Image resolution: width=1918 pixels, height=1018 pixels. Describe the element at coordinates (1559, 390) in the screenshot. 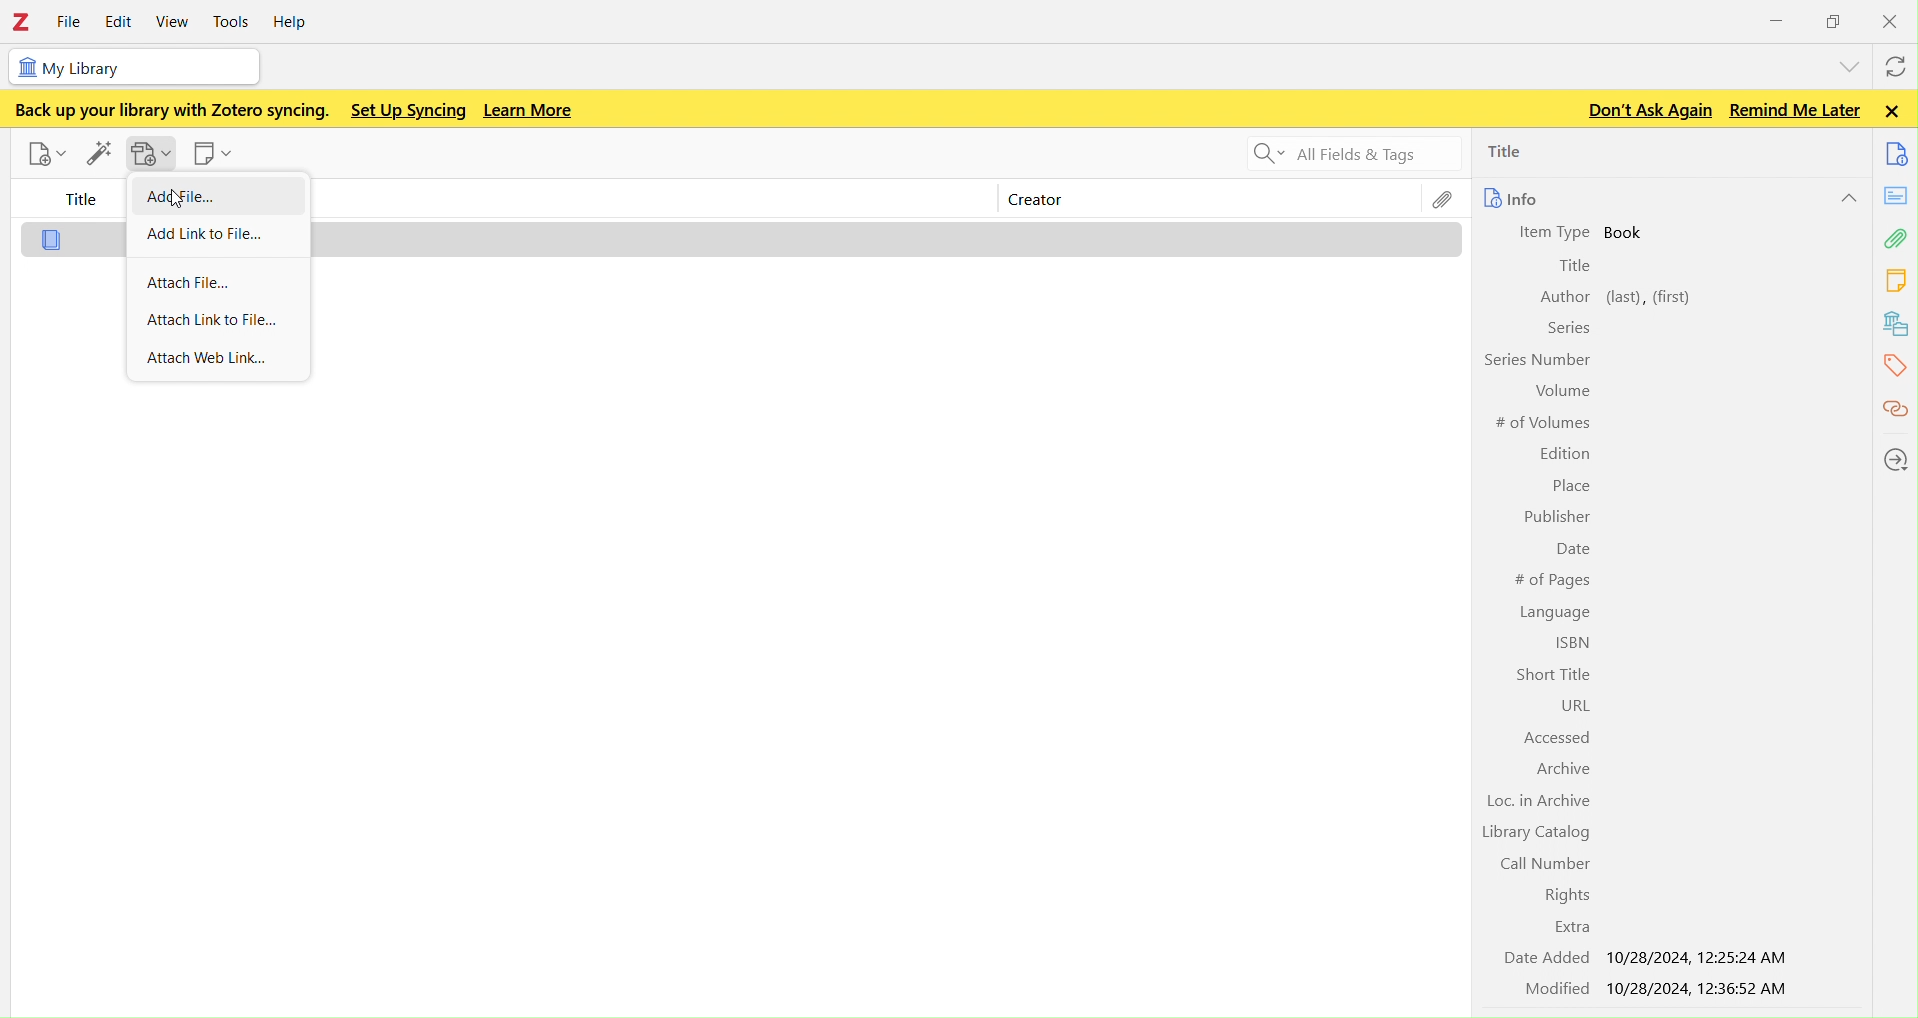

I see `Volume` at that location.